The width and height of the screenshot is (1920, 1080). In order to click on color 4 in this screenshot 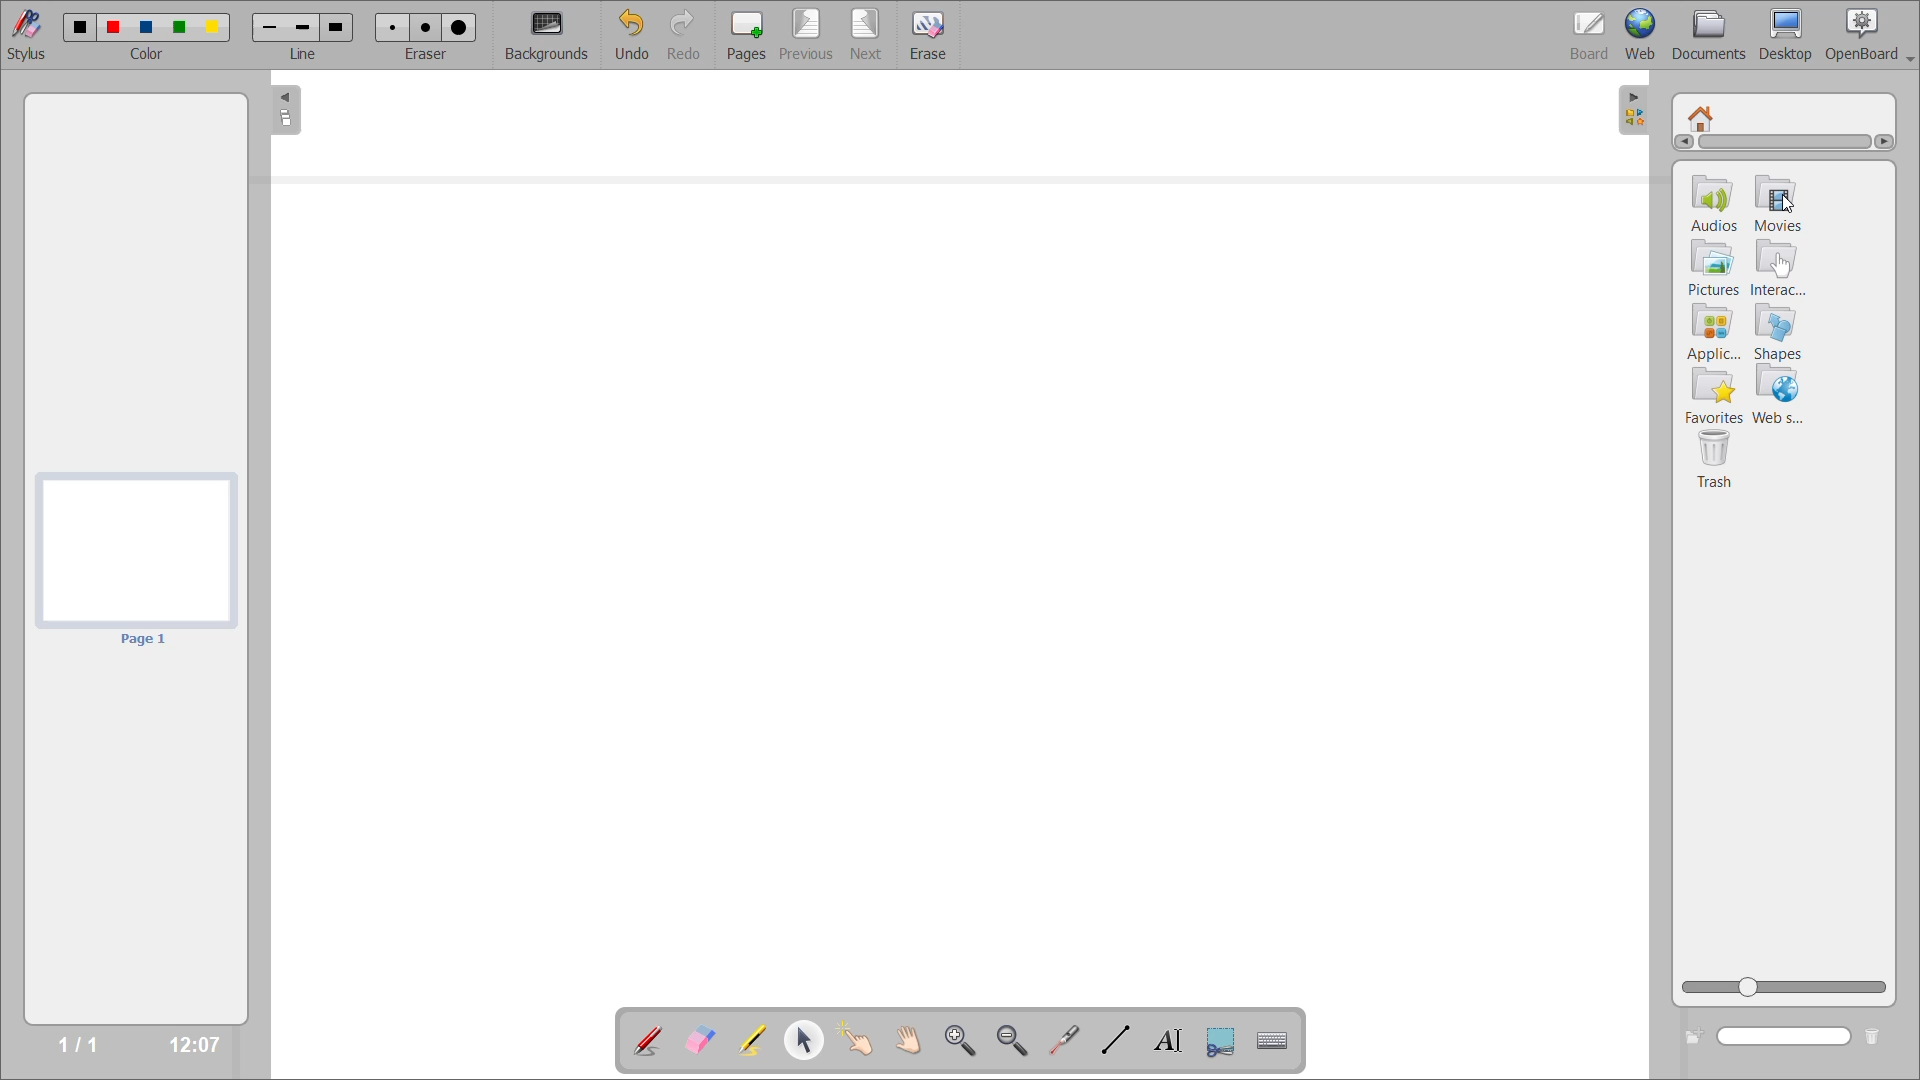, I will do `click(181, 29)`.